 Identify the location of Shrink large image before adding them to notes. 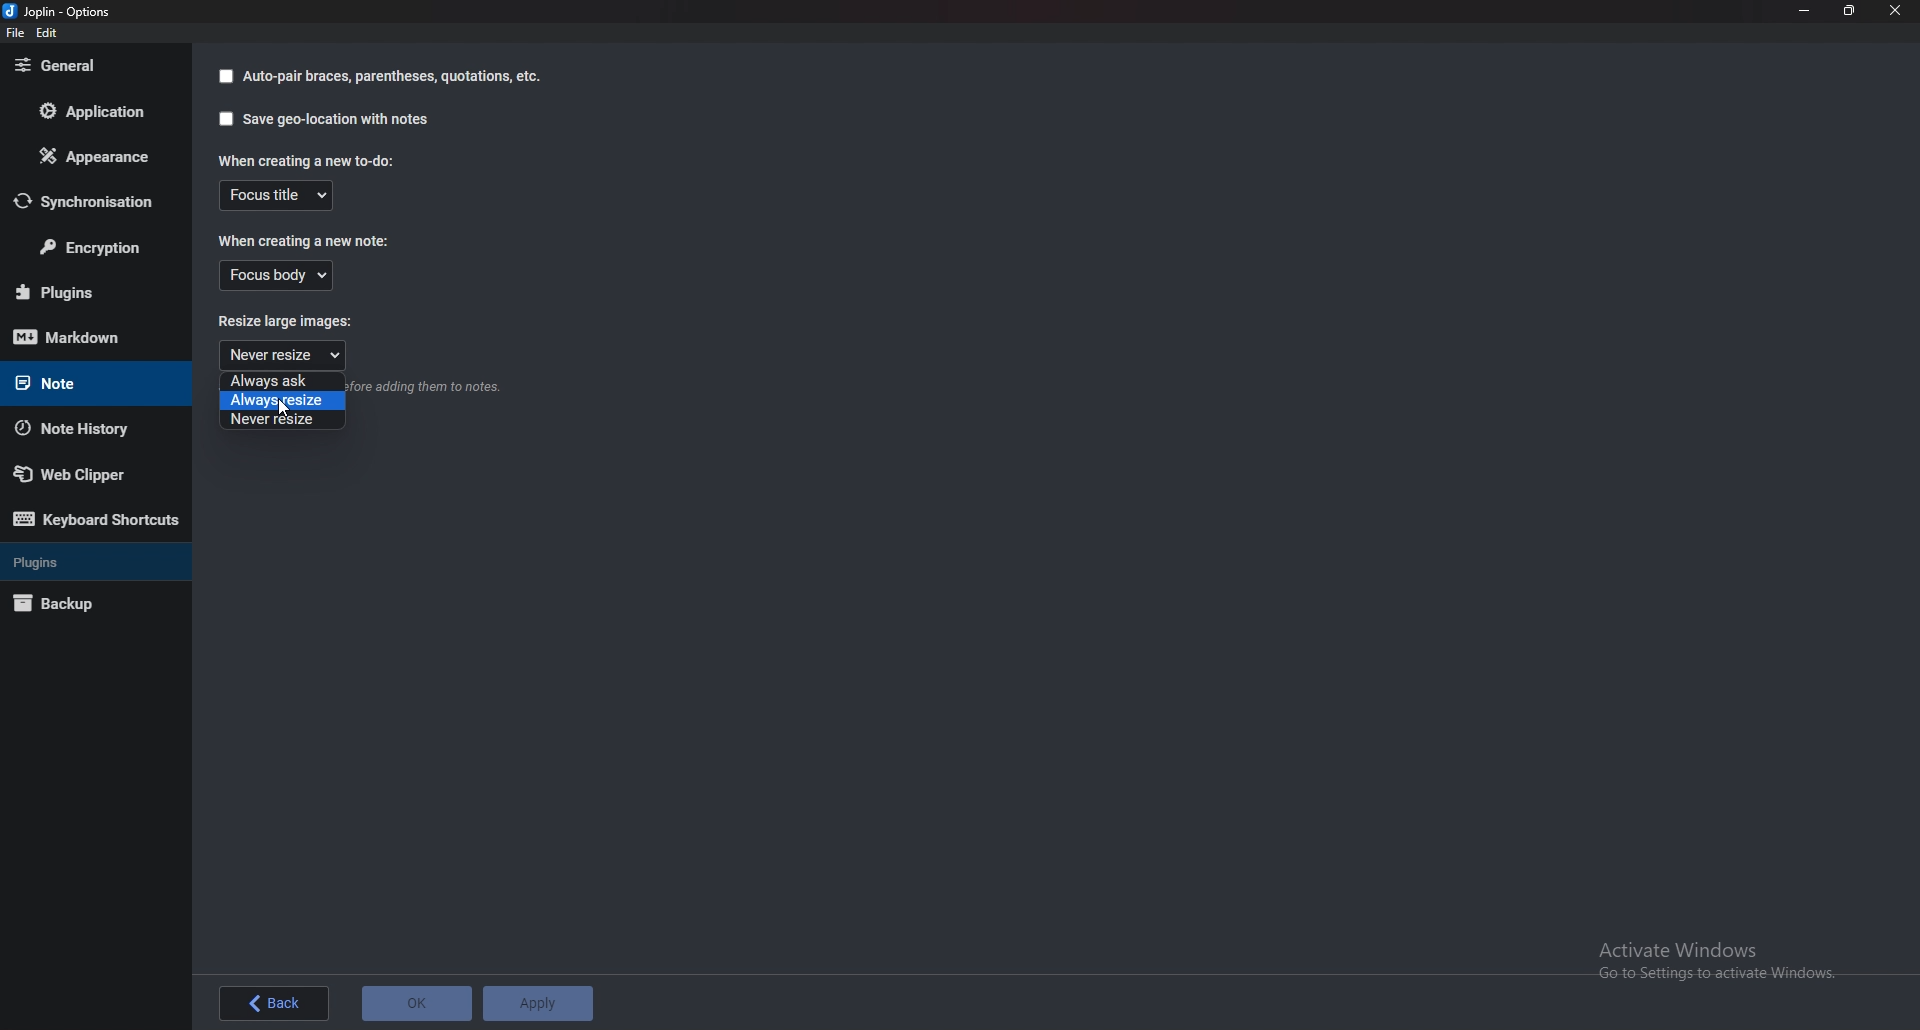
(428, 389).